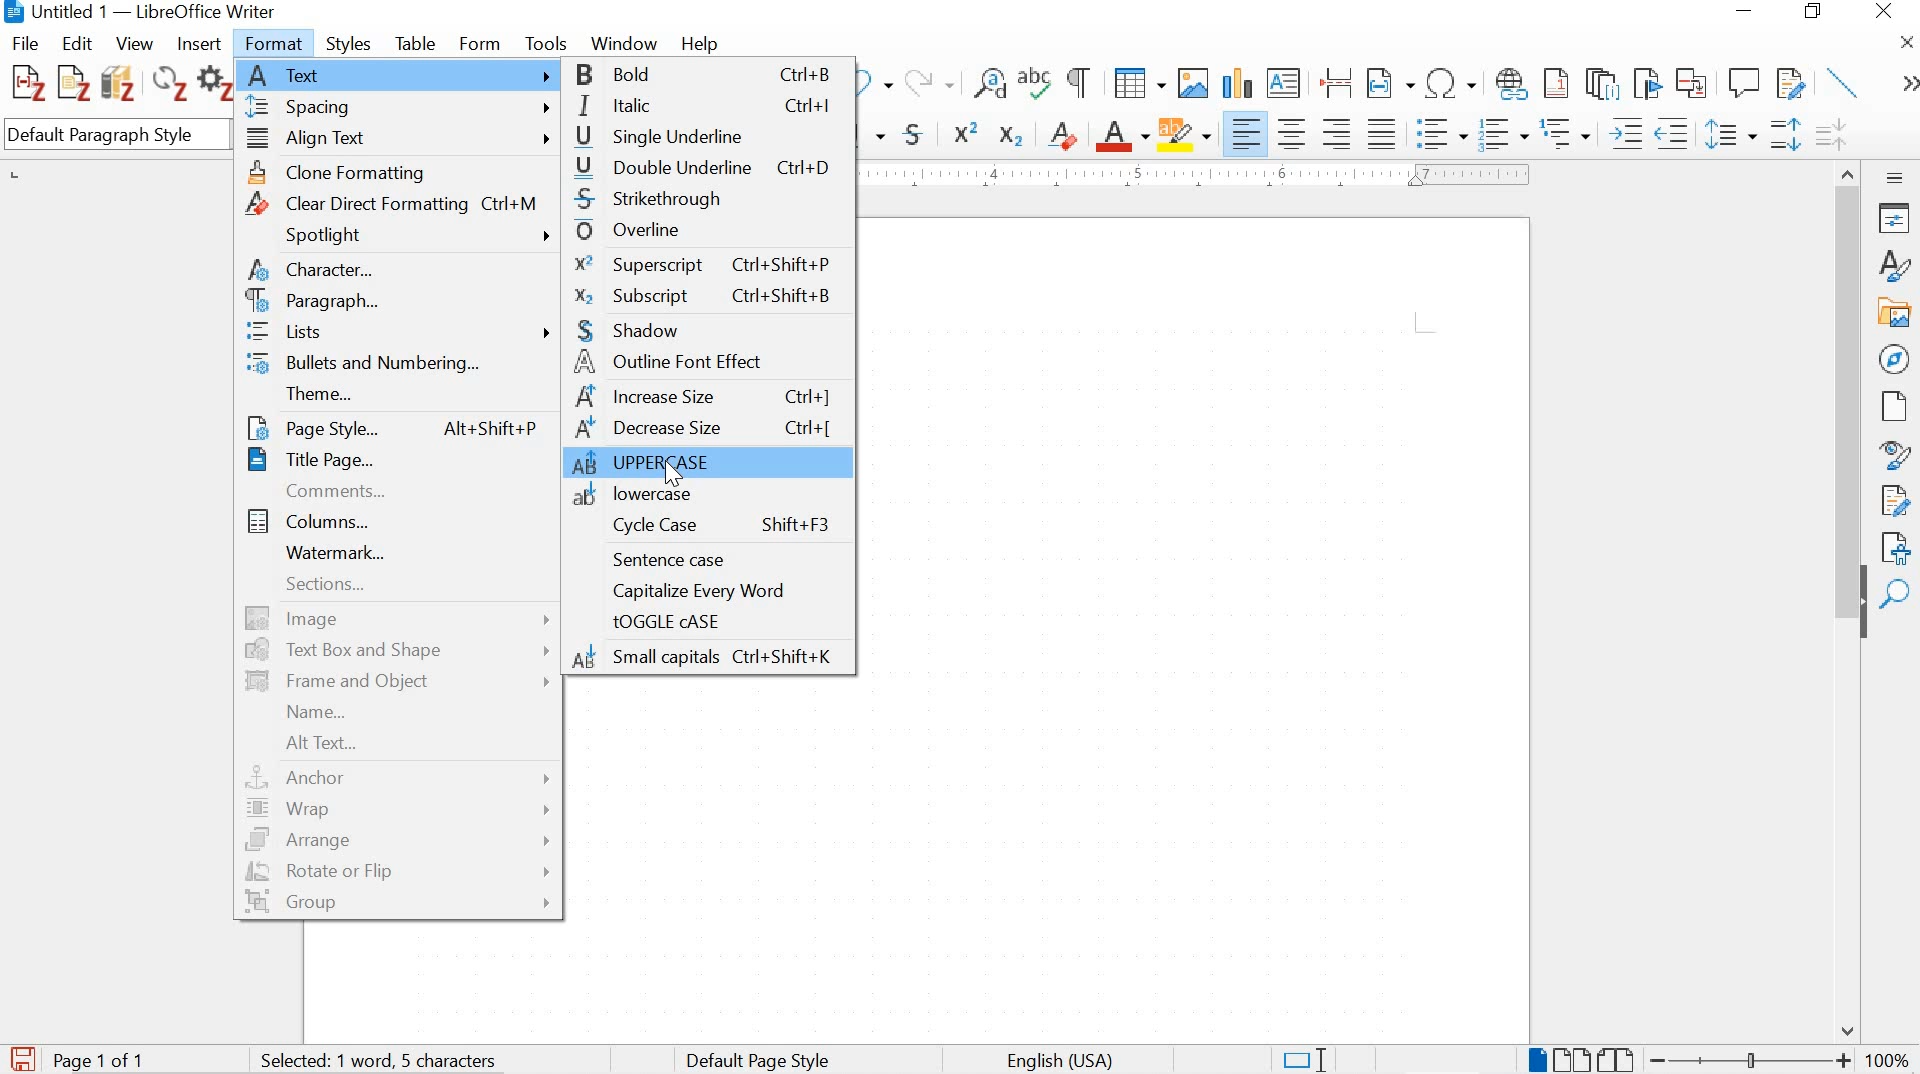  Describe the element at coordinates (1284, 84) in the screenshot. I see `insert text box` at that location.